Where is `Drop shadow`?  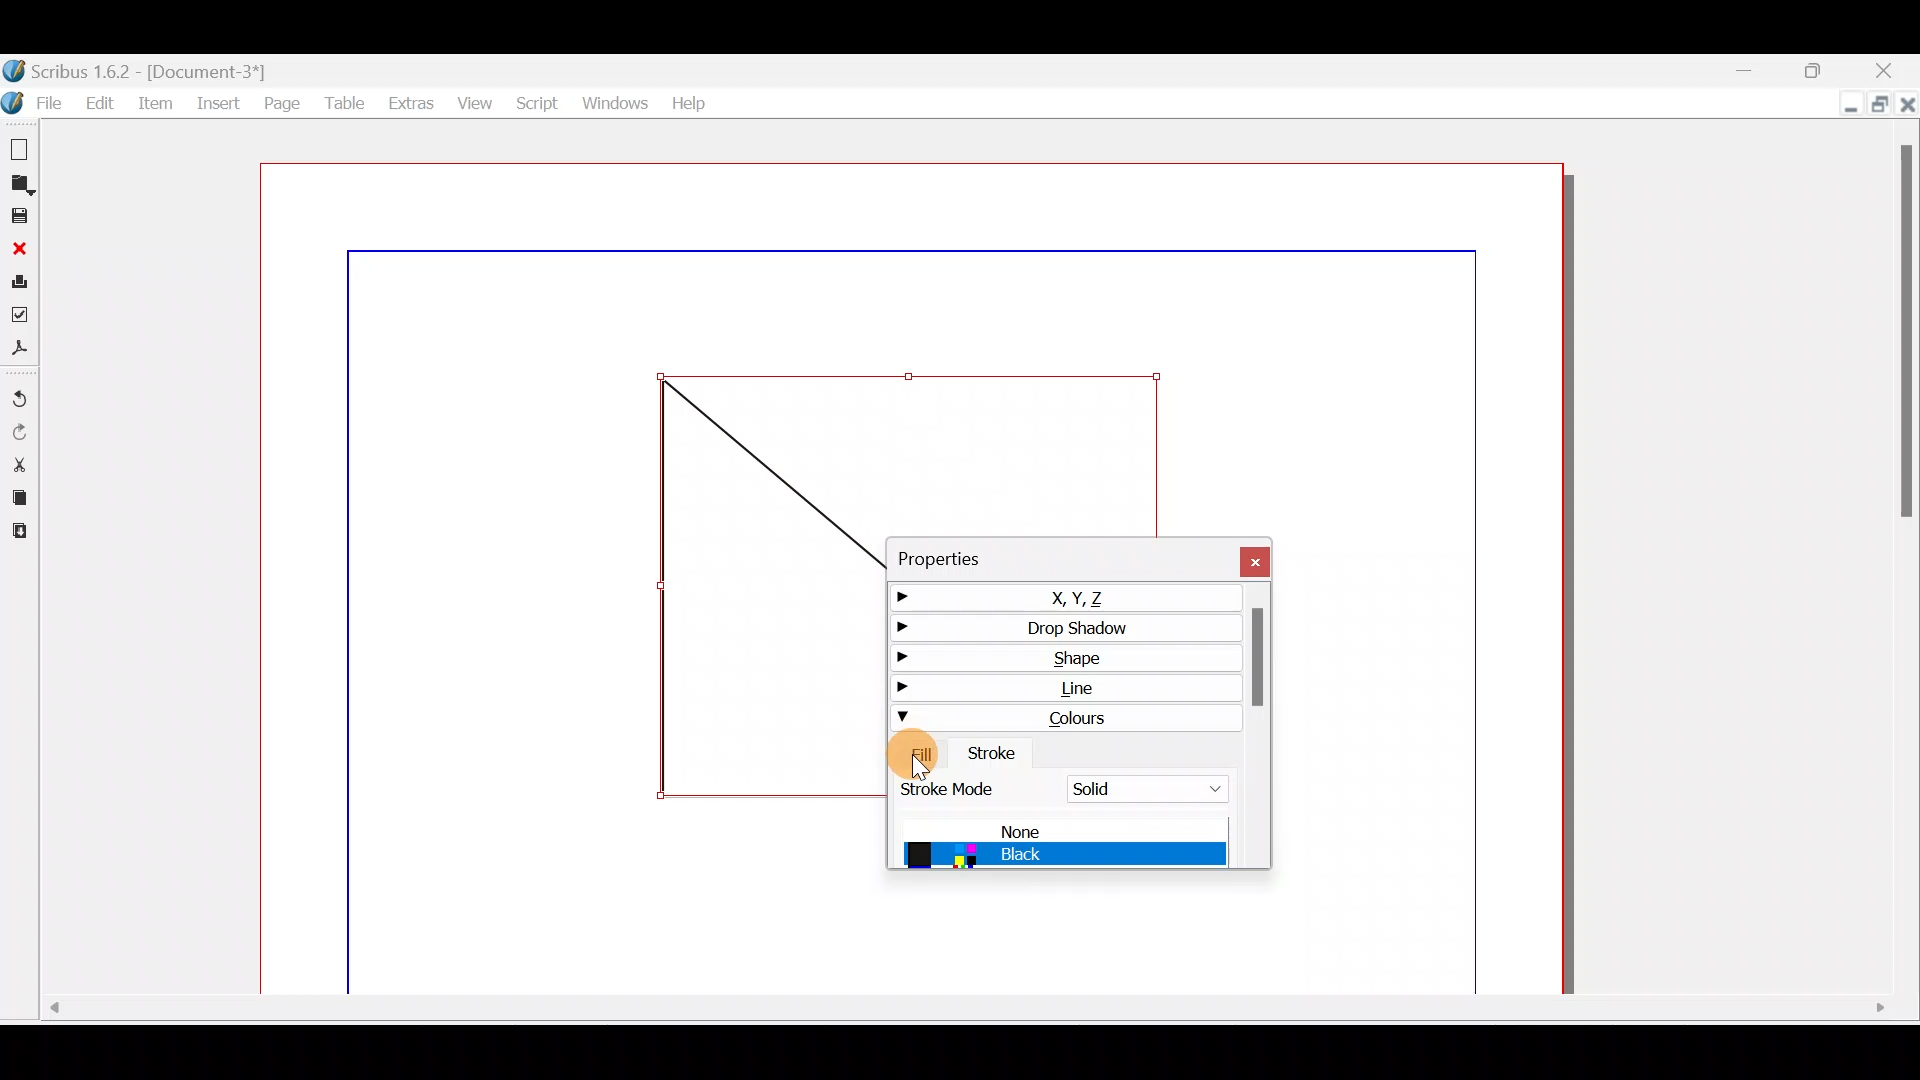
Drop shadow is located at coordinates (1059, 626).